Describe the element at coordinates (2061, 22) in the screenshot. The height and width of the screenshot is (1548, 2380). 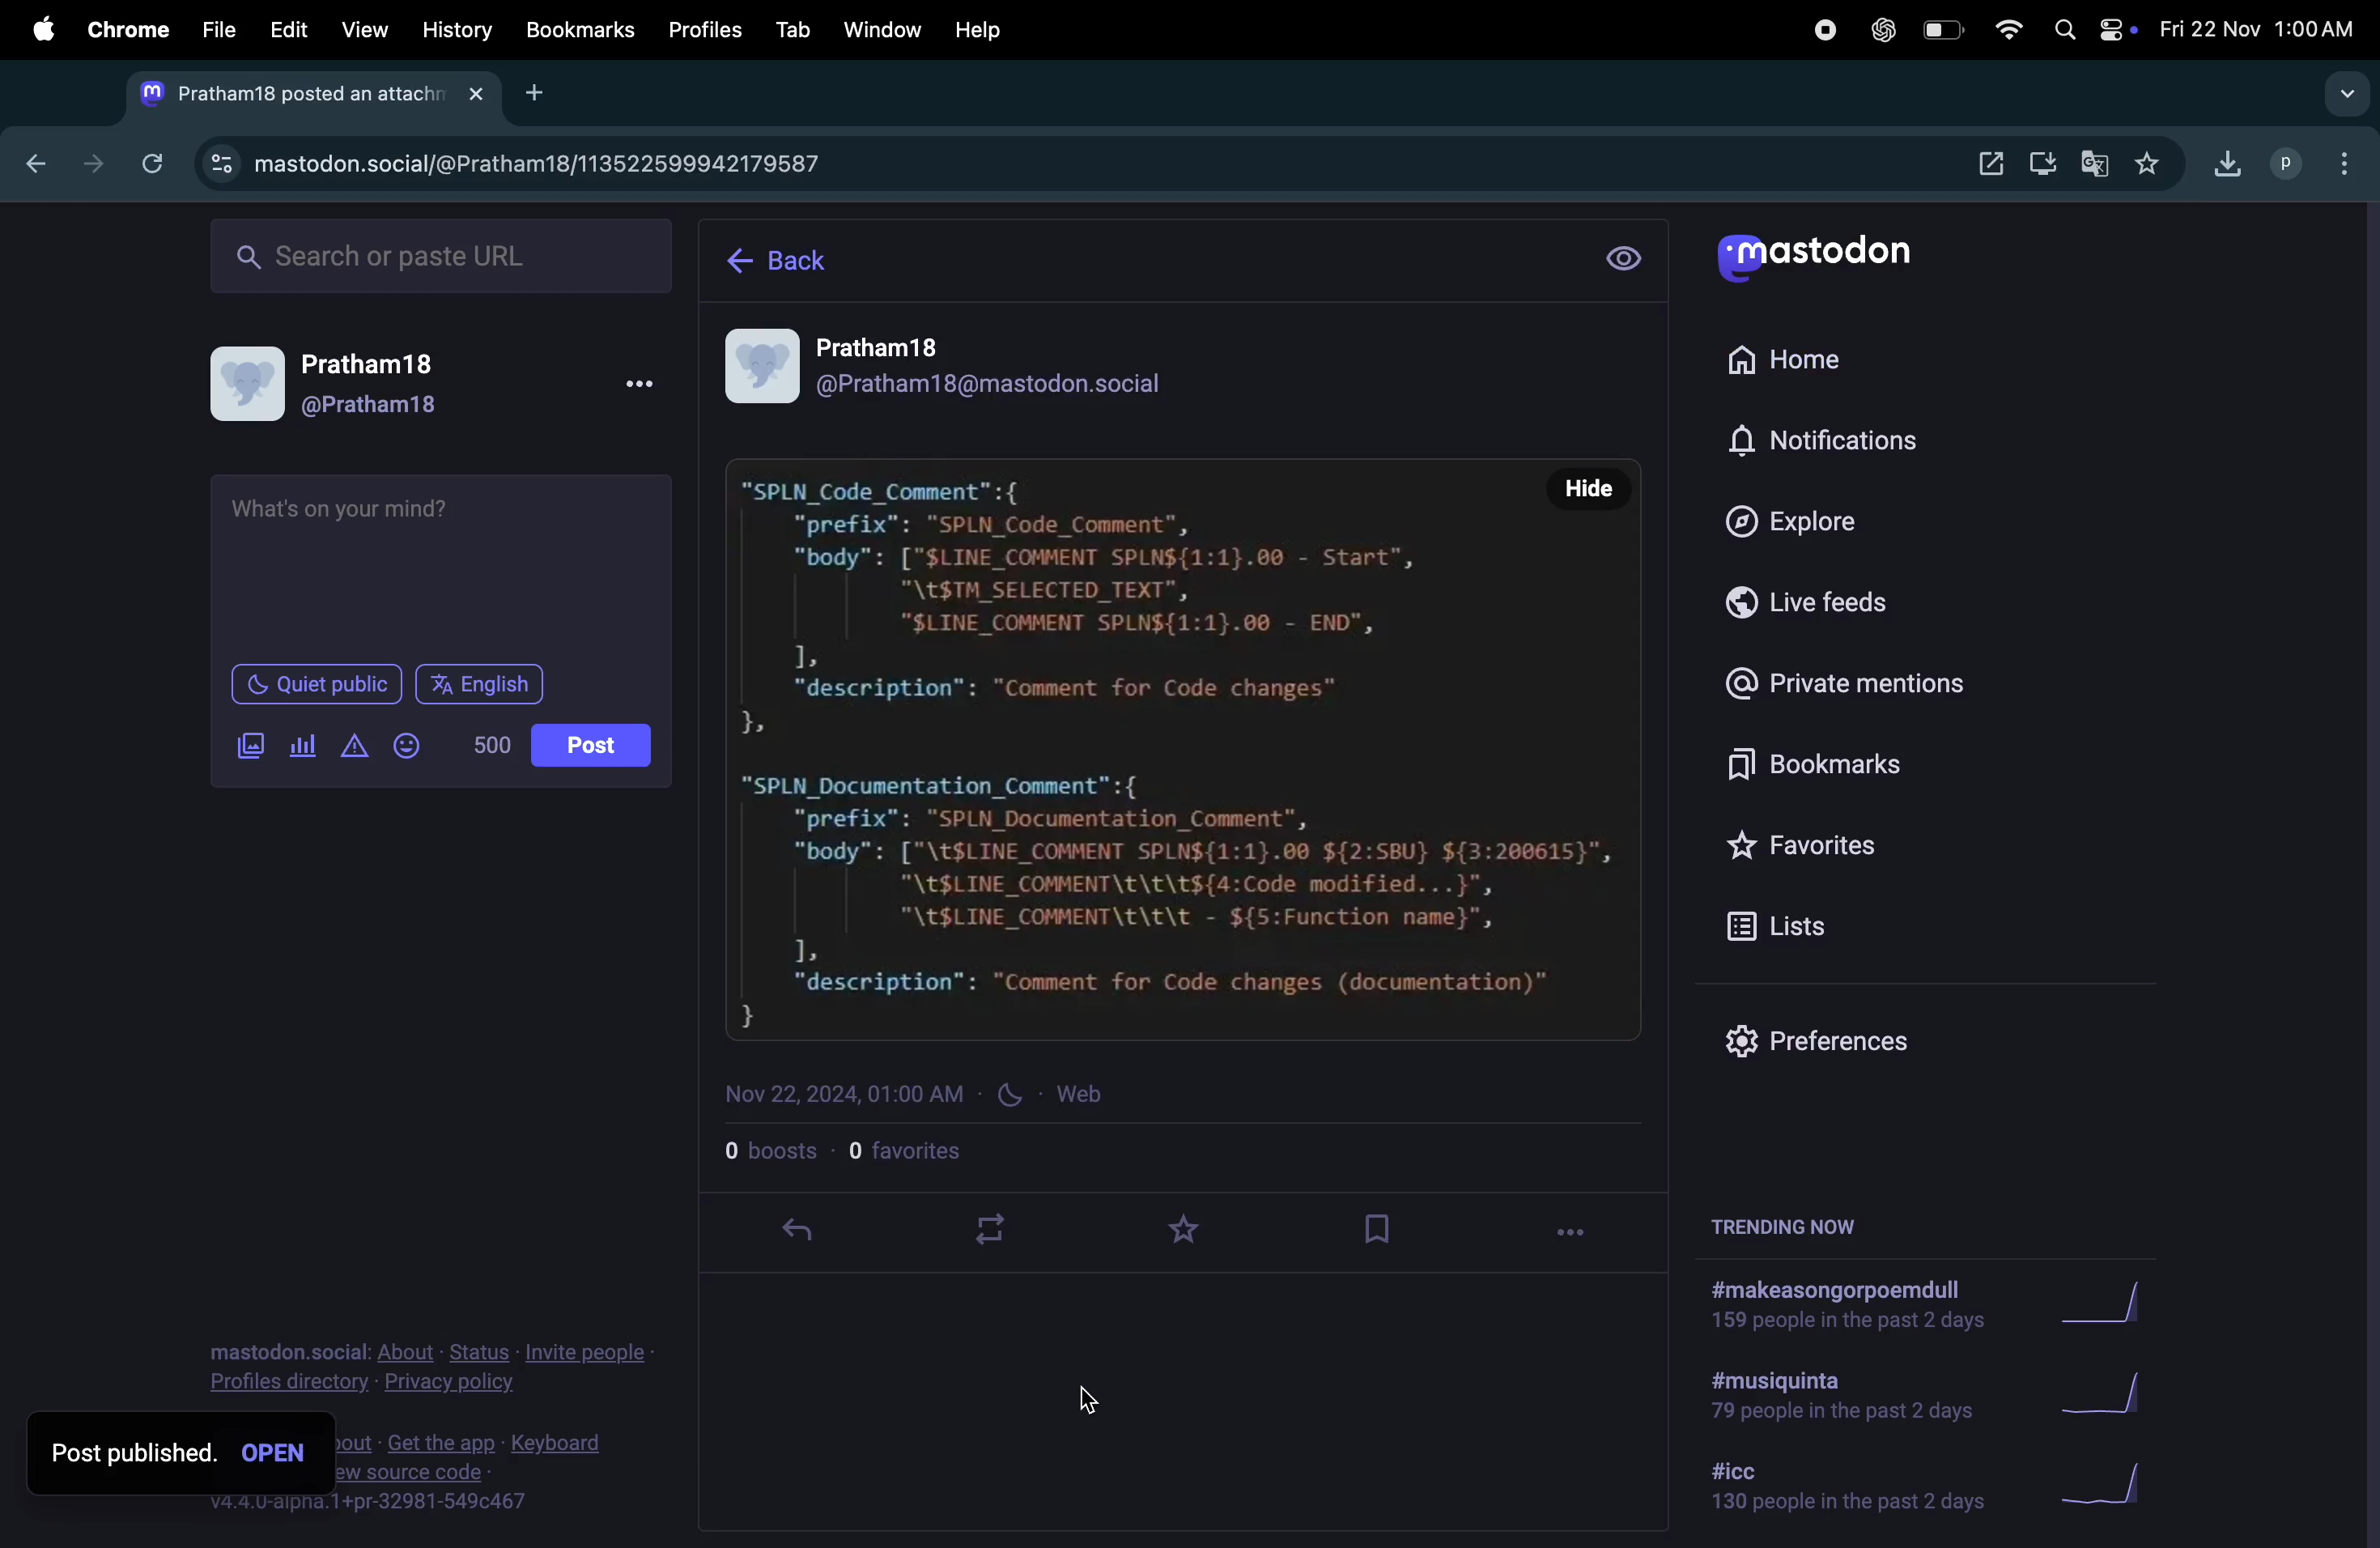
I see `spotlight search` at that location.